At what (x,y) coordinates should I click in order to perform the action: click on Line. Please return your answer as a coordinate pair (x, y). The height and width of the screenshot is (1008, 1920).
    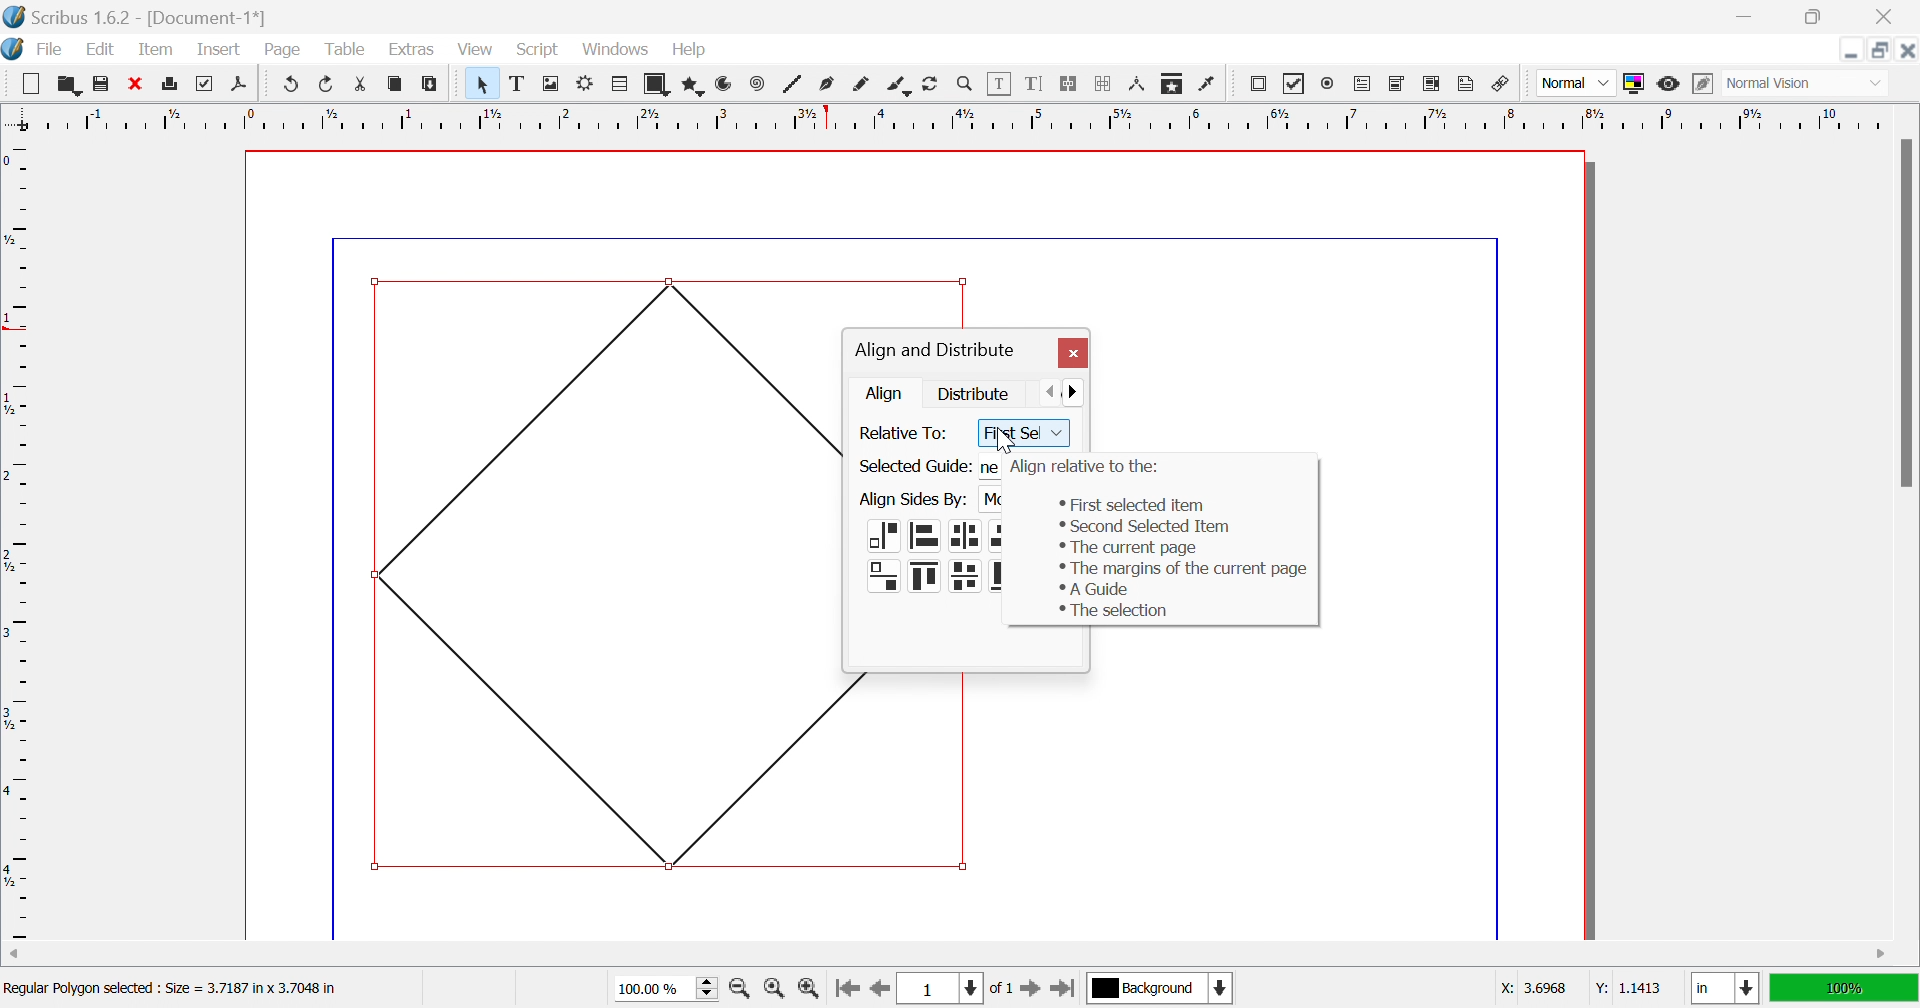
    Looking at the image, I should click on (793, 83).